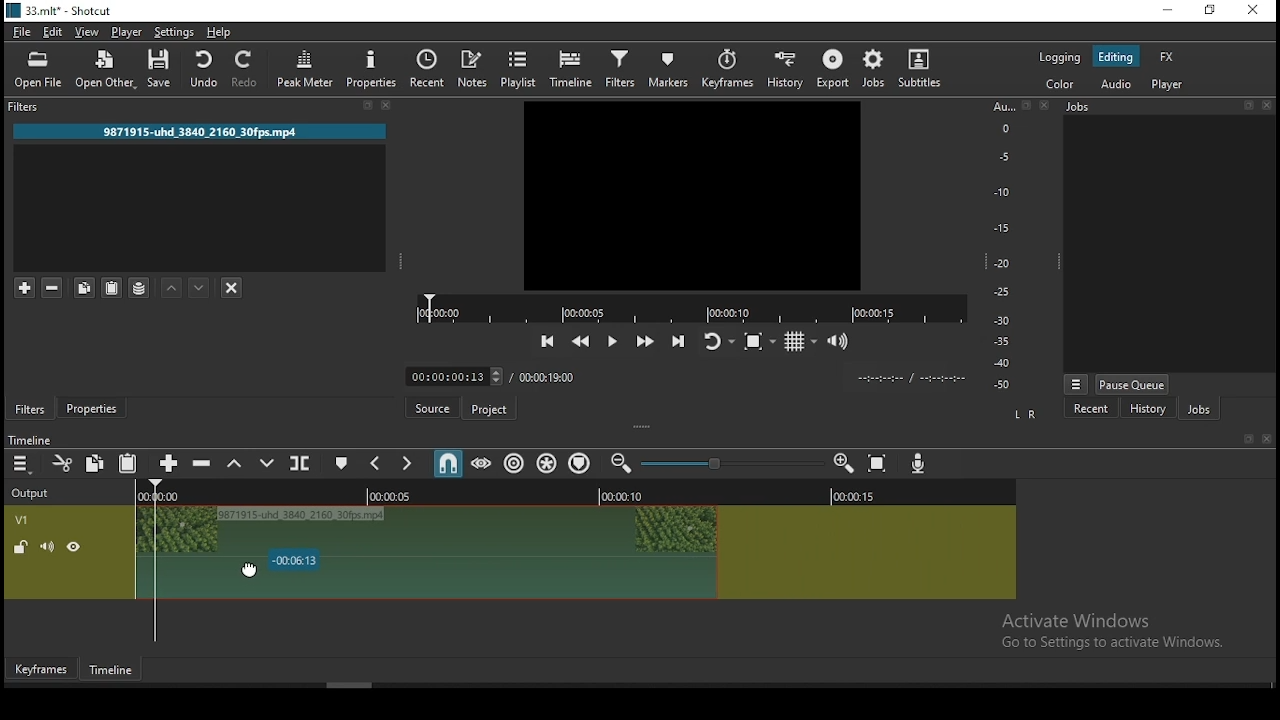 This screenshot has width=1280, height=720. Describe the element at coordinates (547, 339) in the screenshot. I see `skip to previous point` at that location.